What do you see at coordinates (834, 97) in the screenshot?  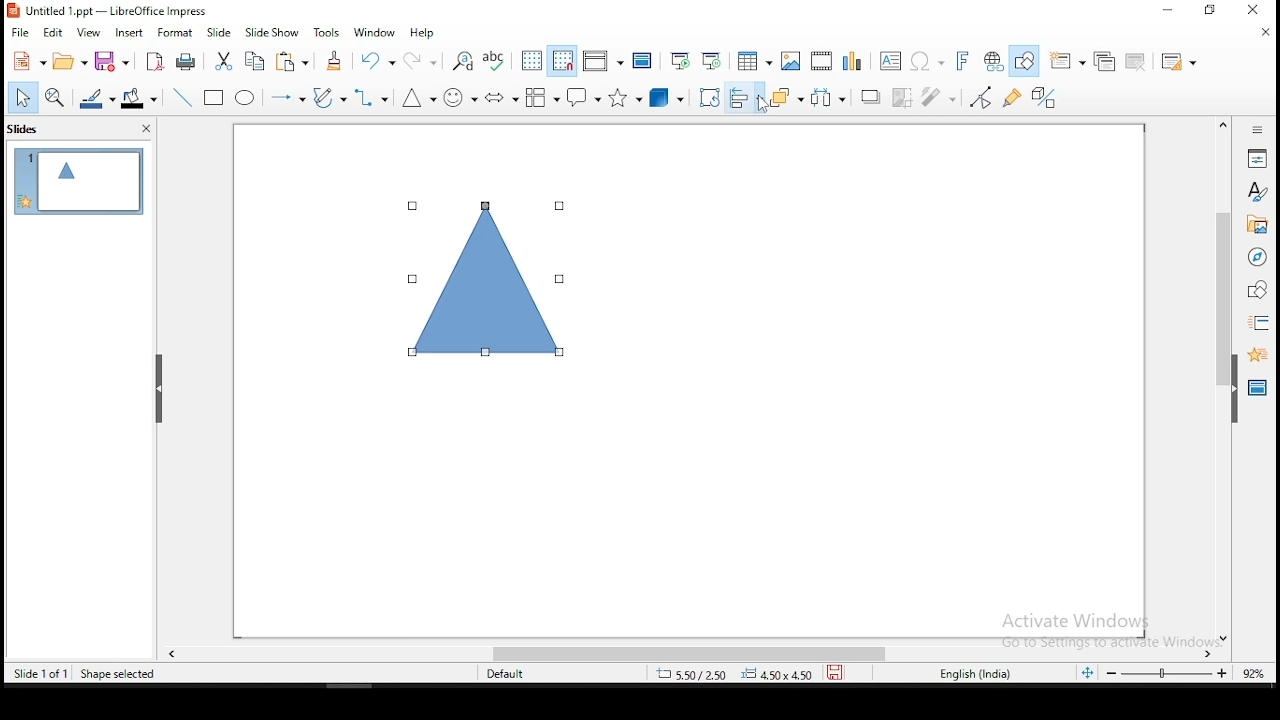 I see `distribute` at bounding box center [834, 97].